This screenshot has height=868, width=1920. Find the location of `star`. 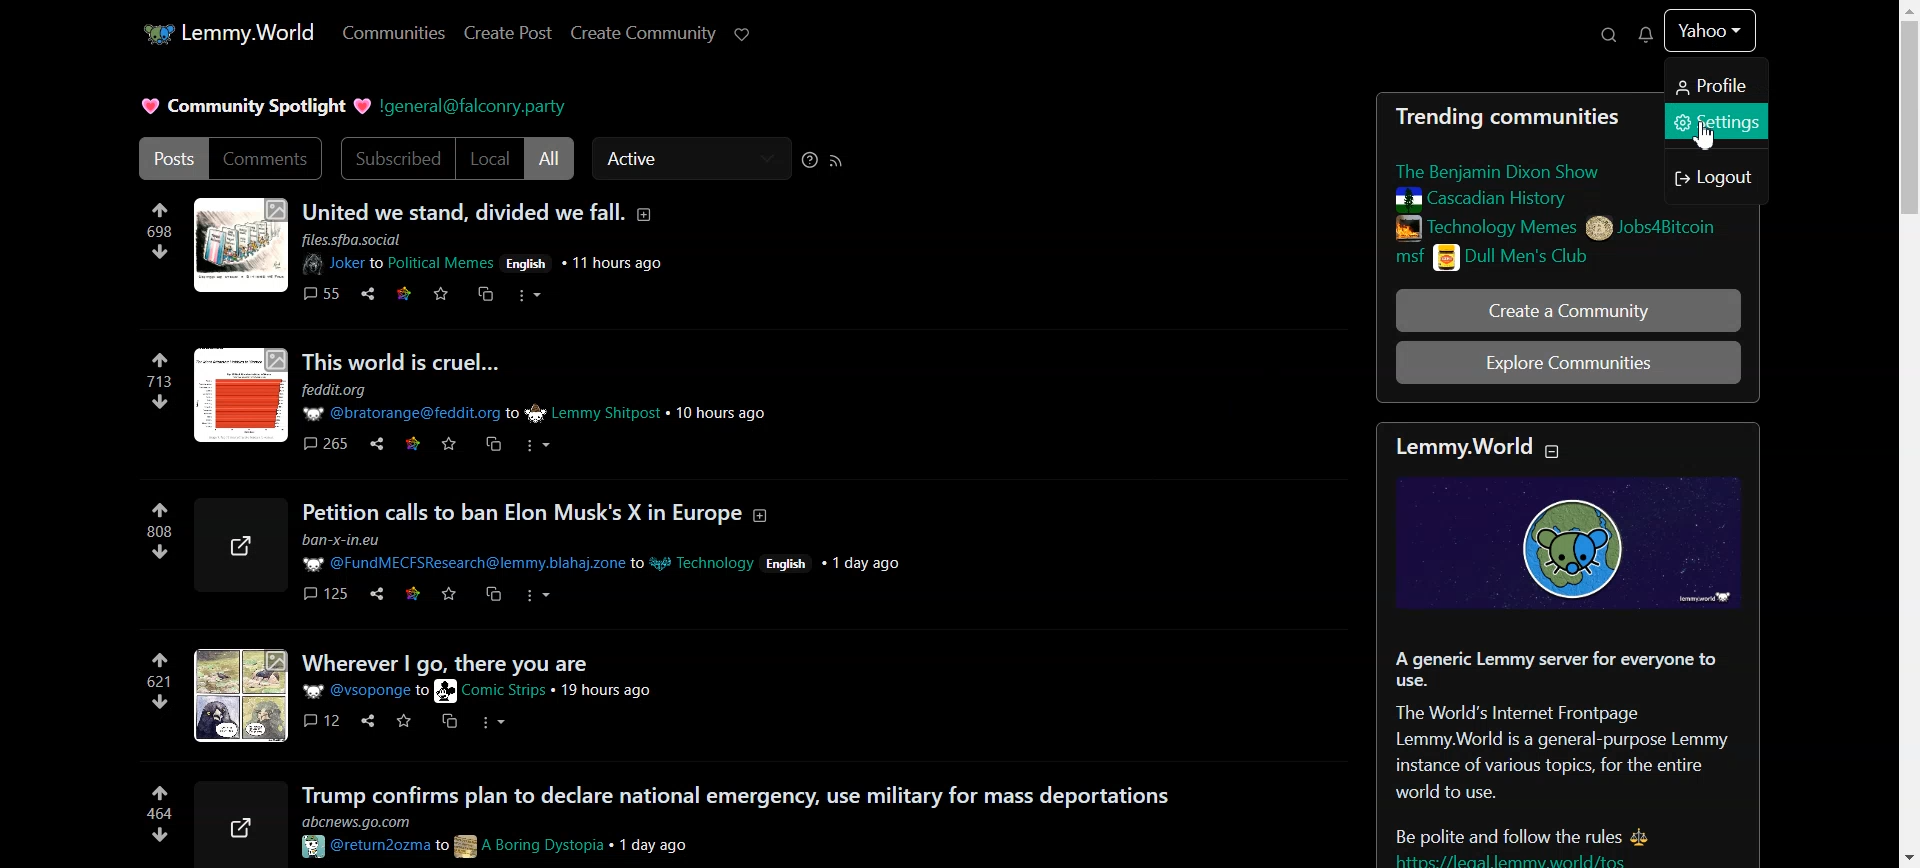

star is located at coordinates (454, 599).